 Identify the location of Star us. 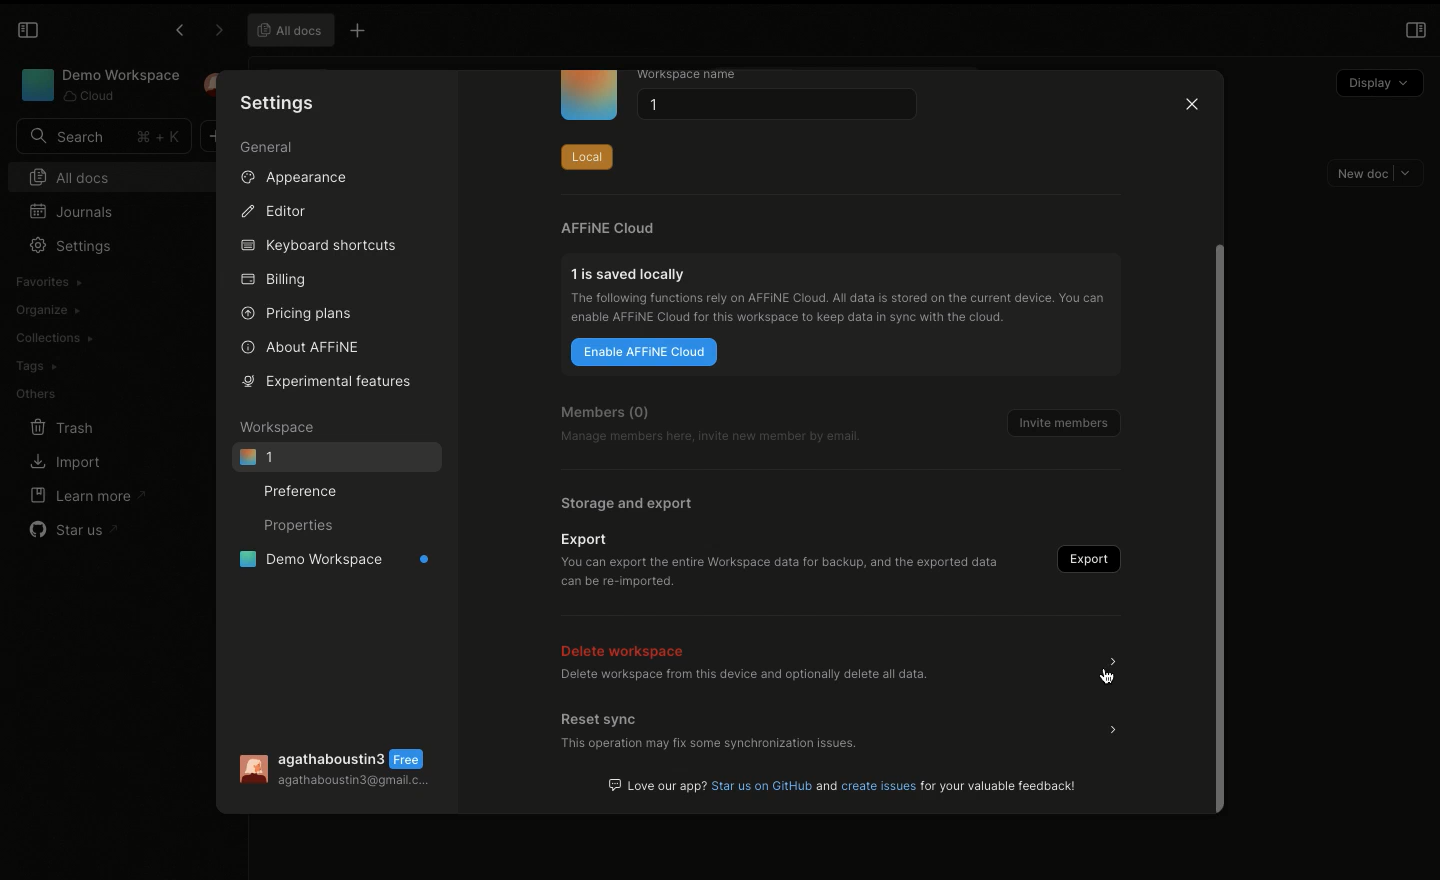
(72, 526).